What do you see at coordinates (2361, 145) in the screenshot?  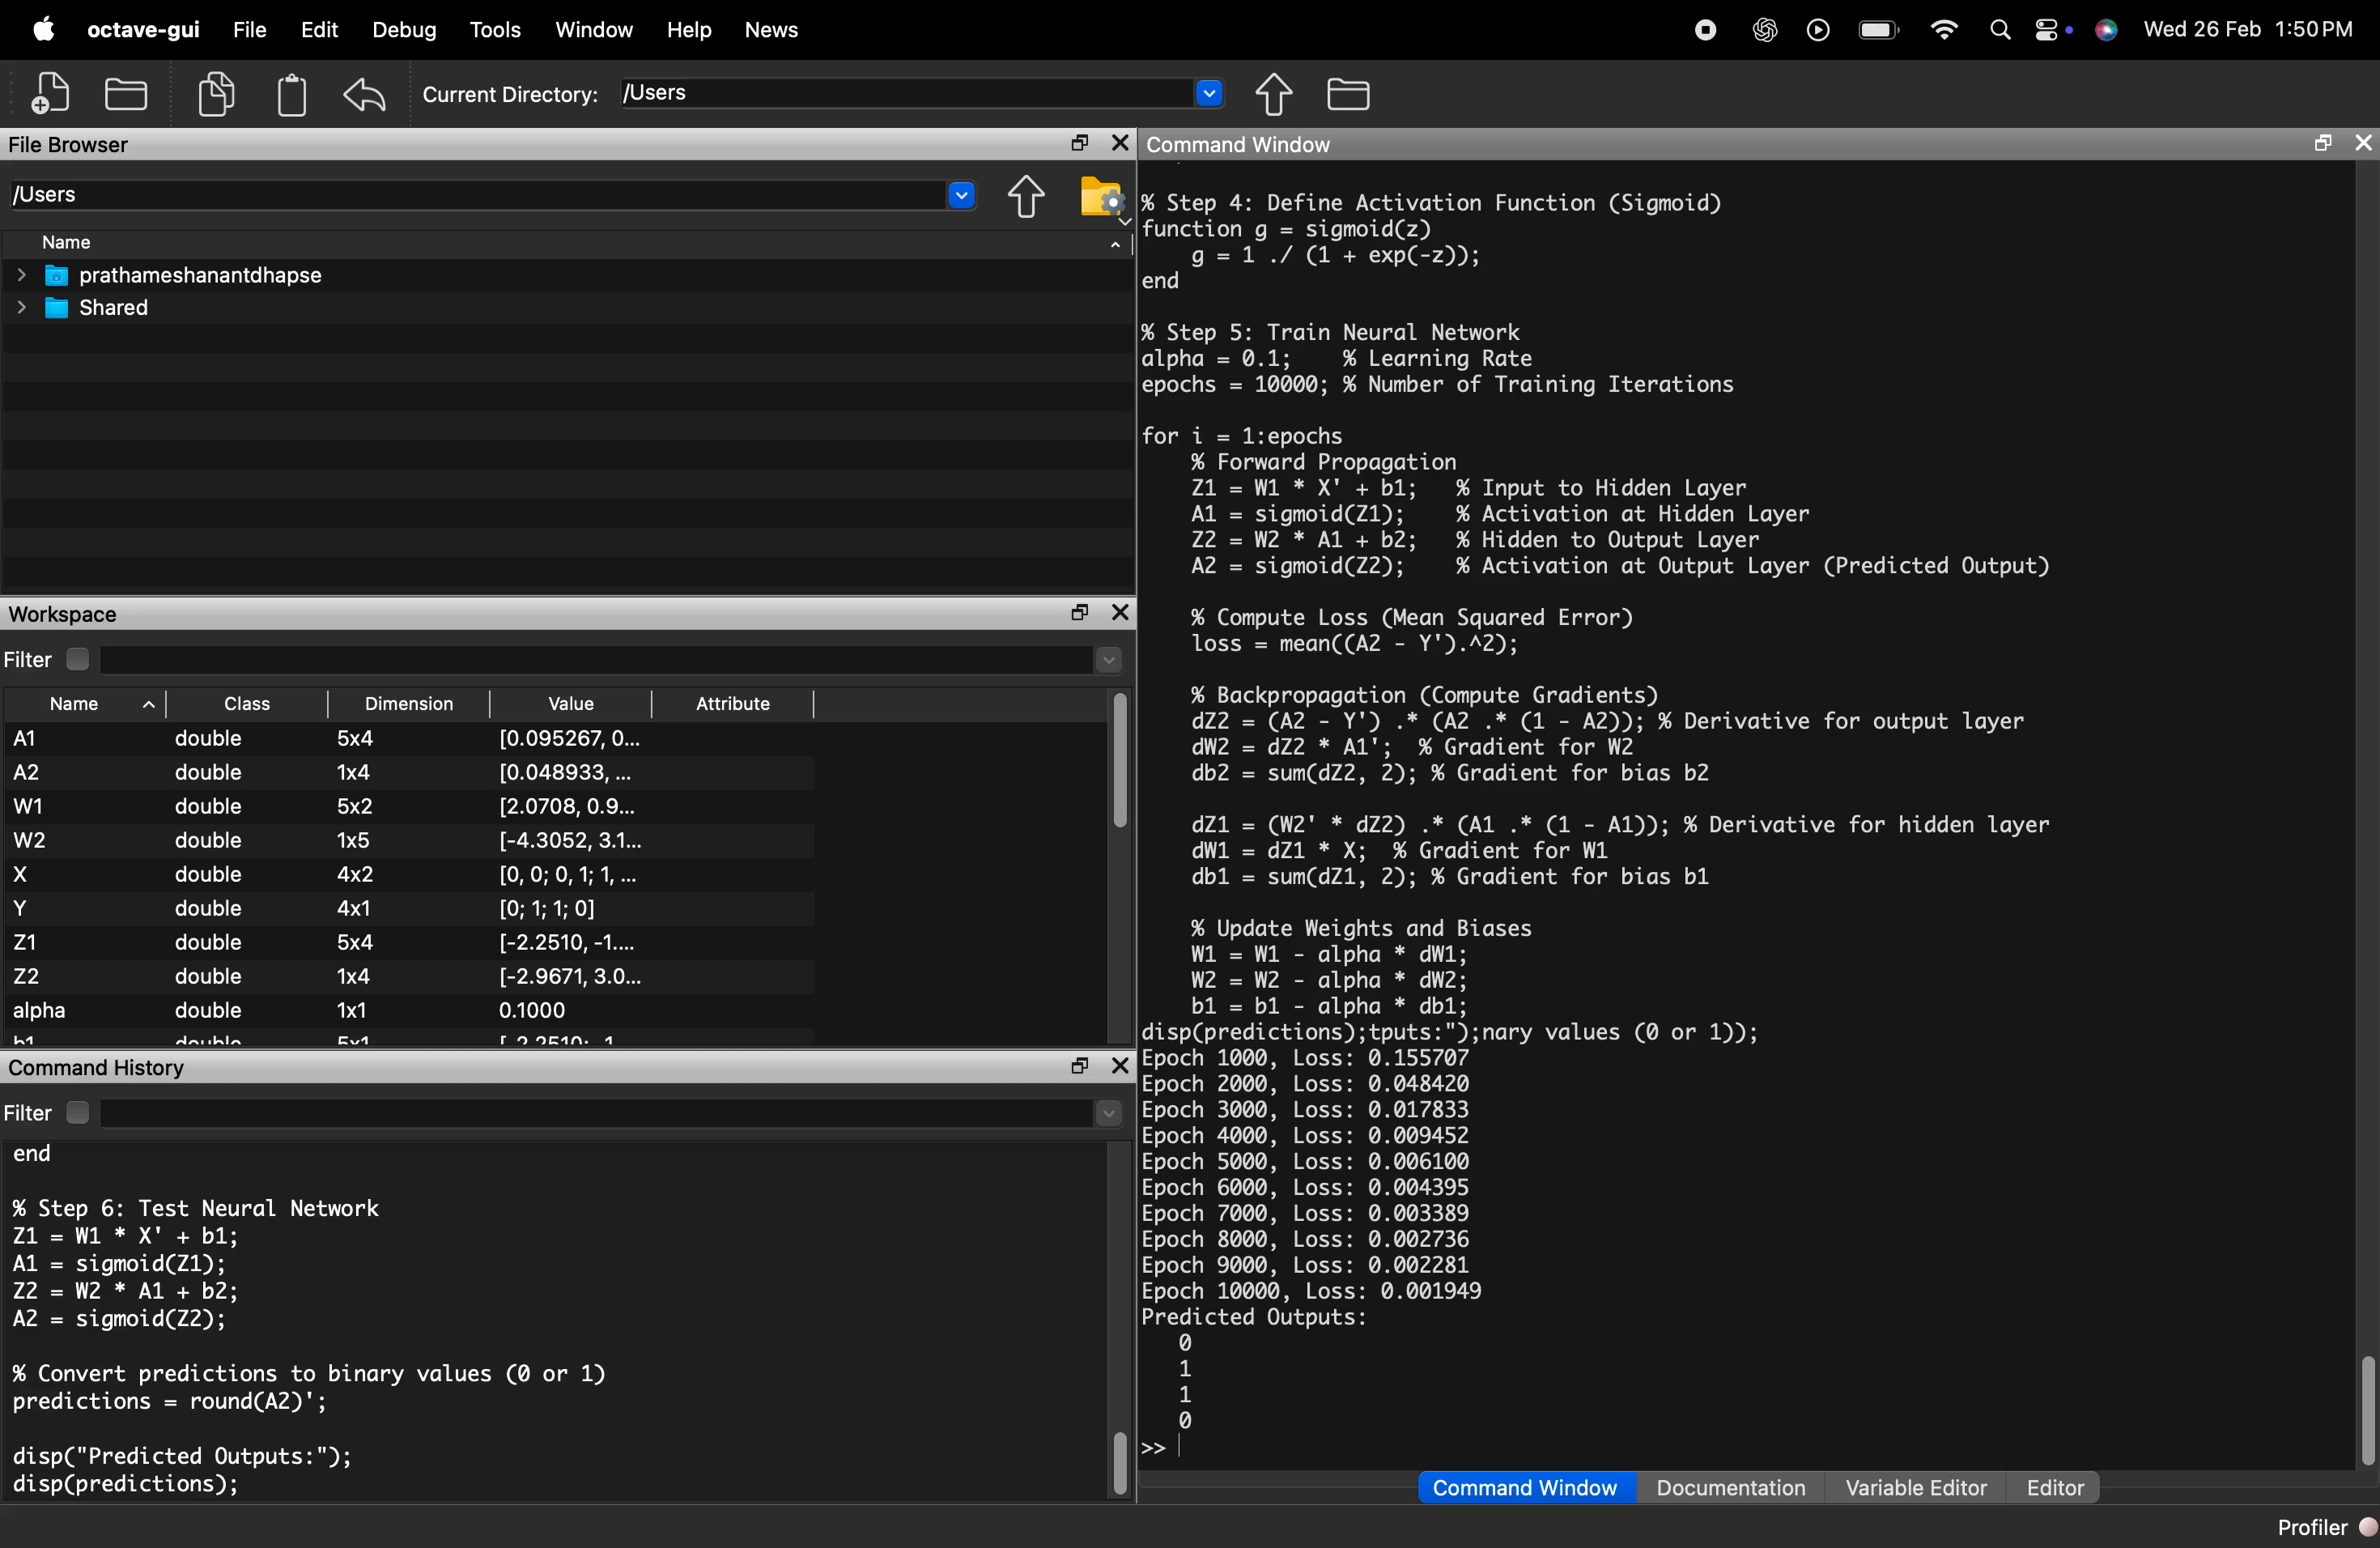 I see `close` at bounding box center [2361, 145].